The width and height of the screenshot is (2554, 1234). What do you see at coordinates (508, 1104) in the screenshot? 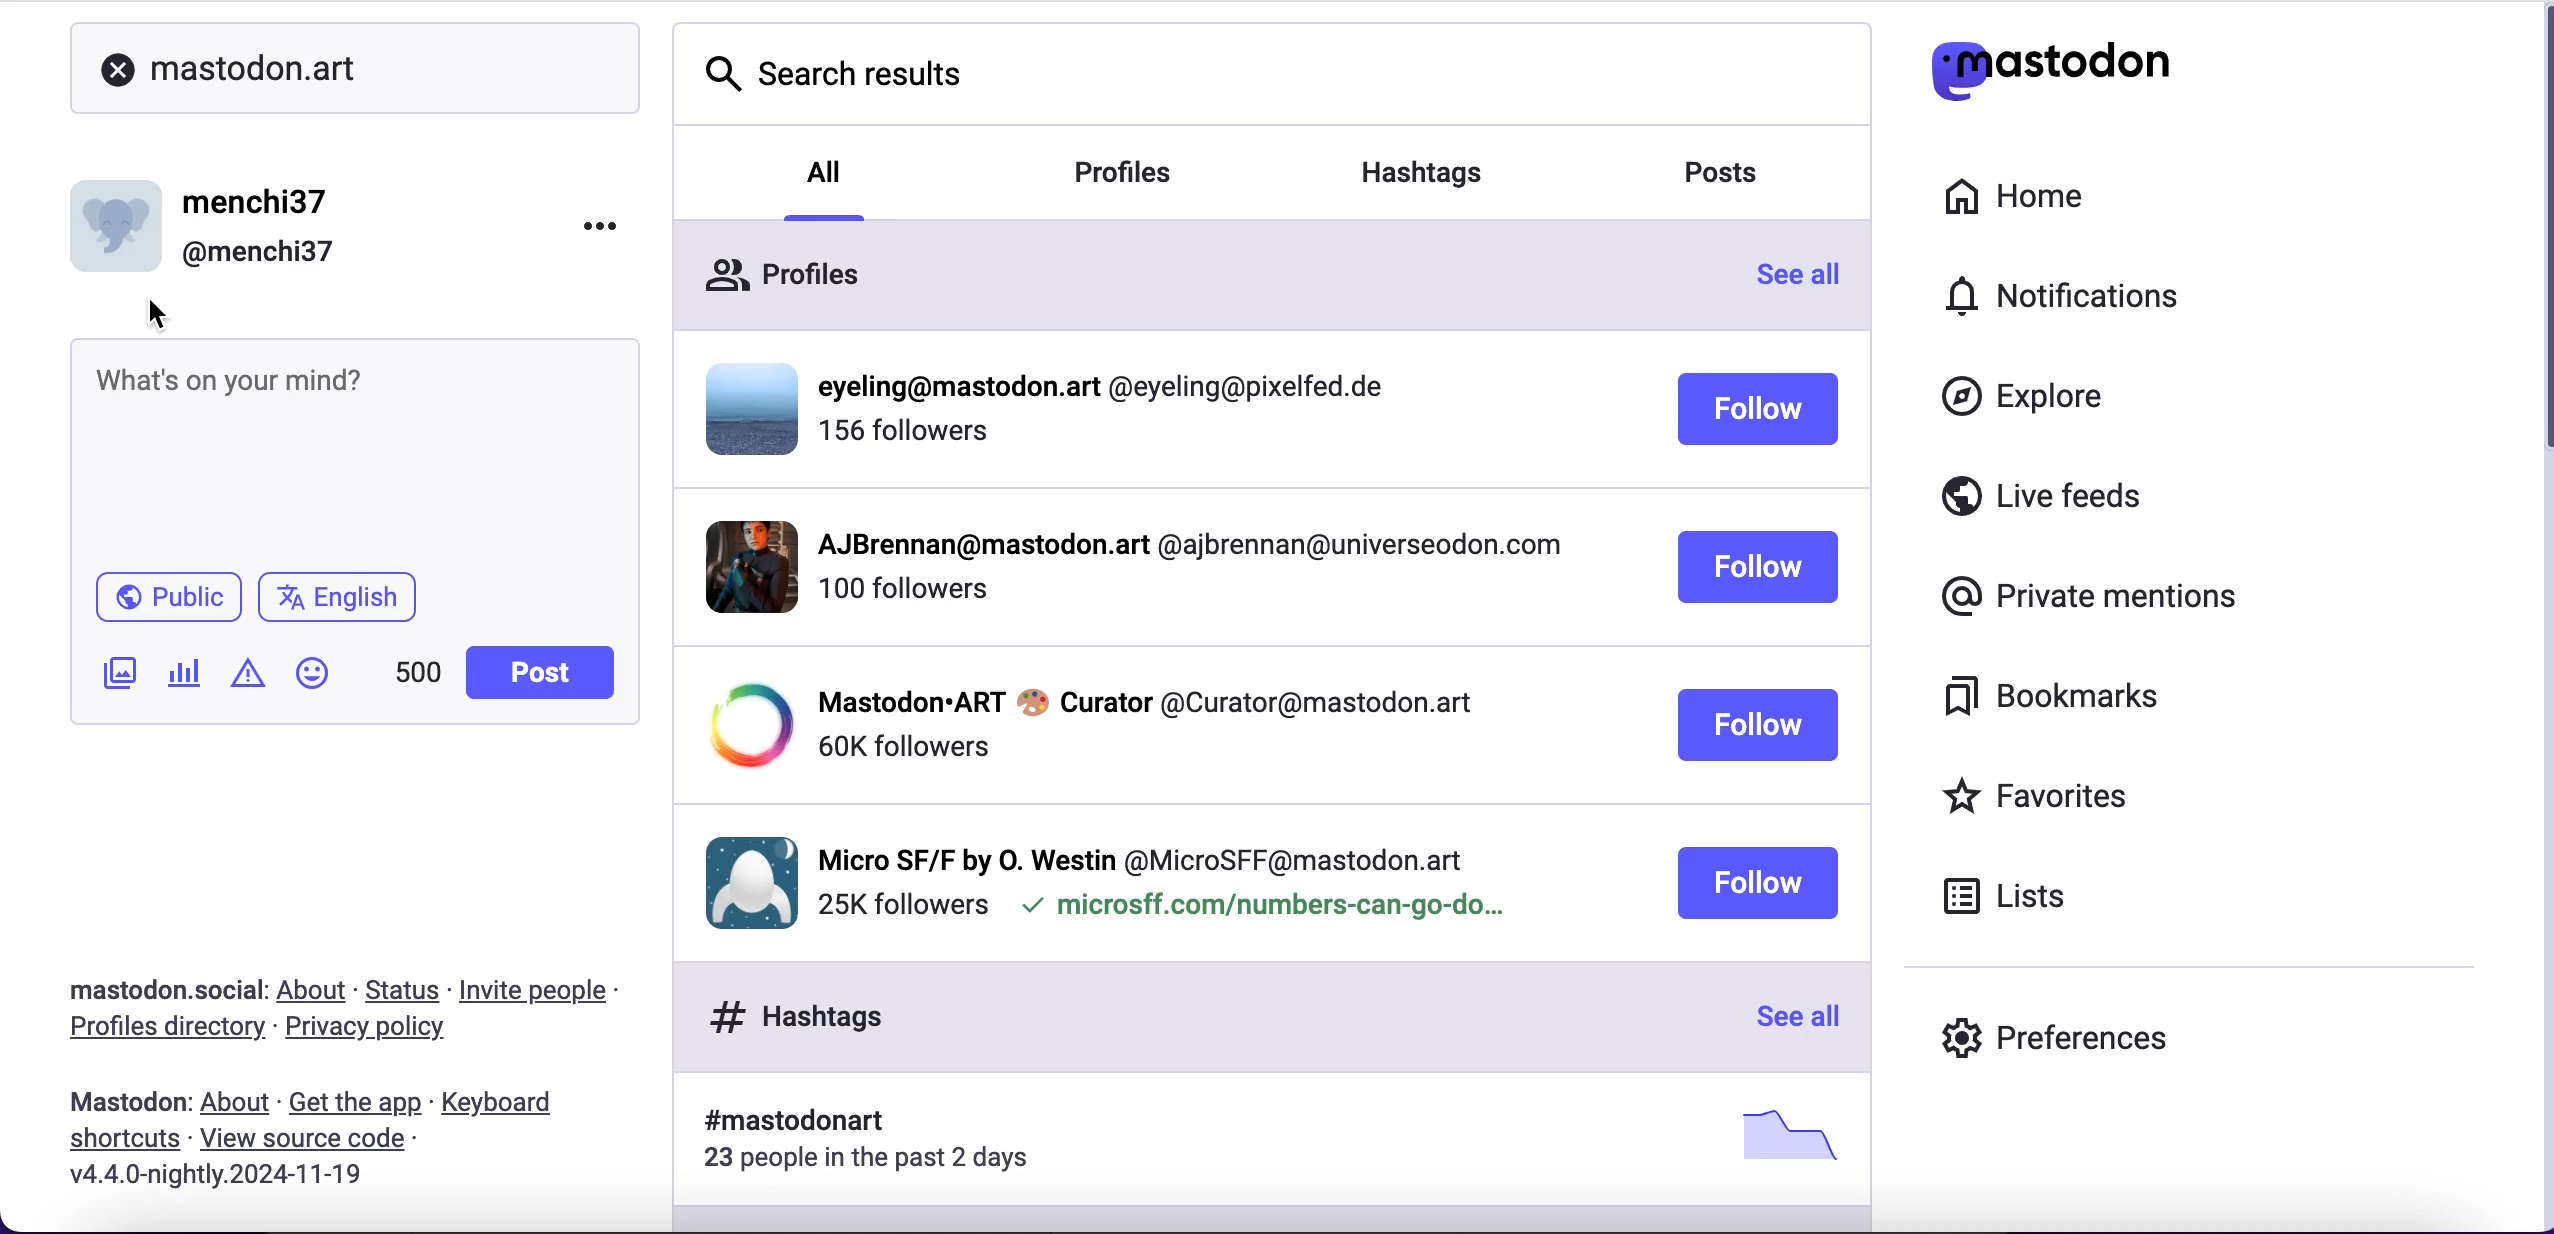
I see `keyboard` at bounding box center [508, 1104].